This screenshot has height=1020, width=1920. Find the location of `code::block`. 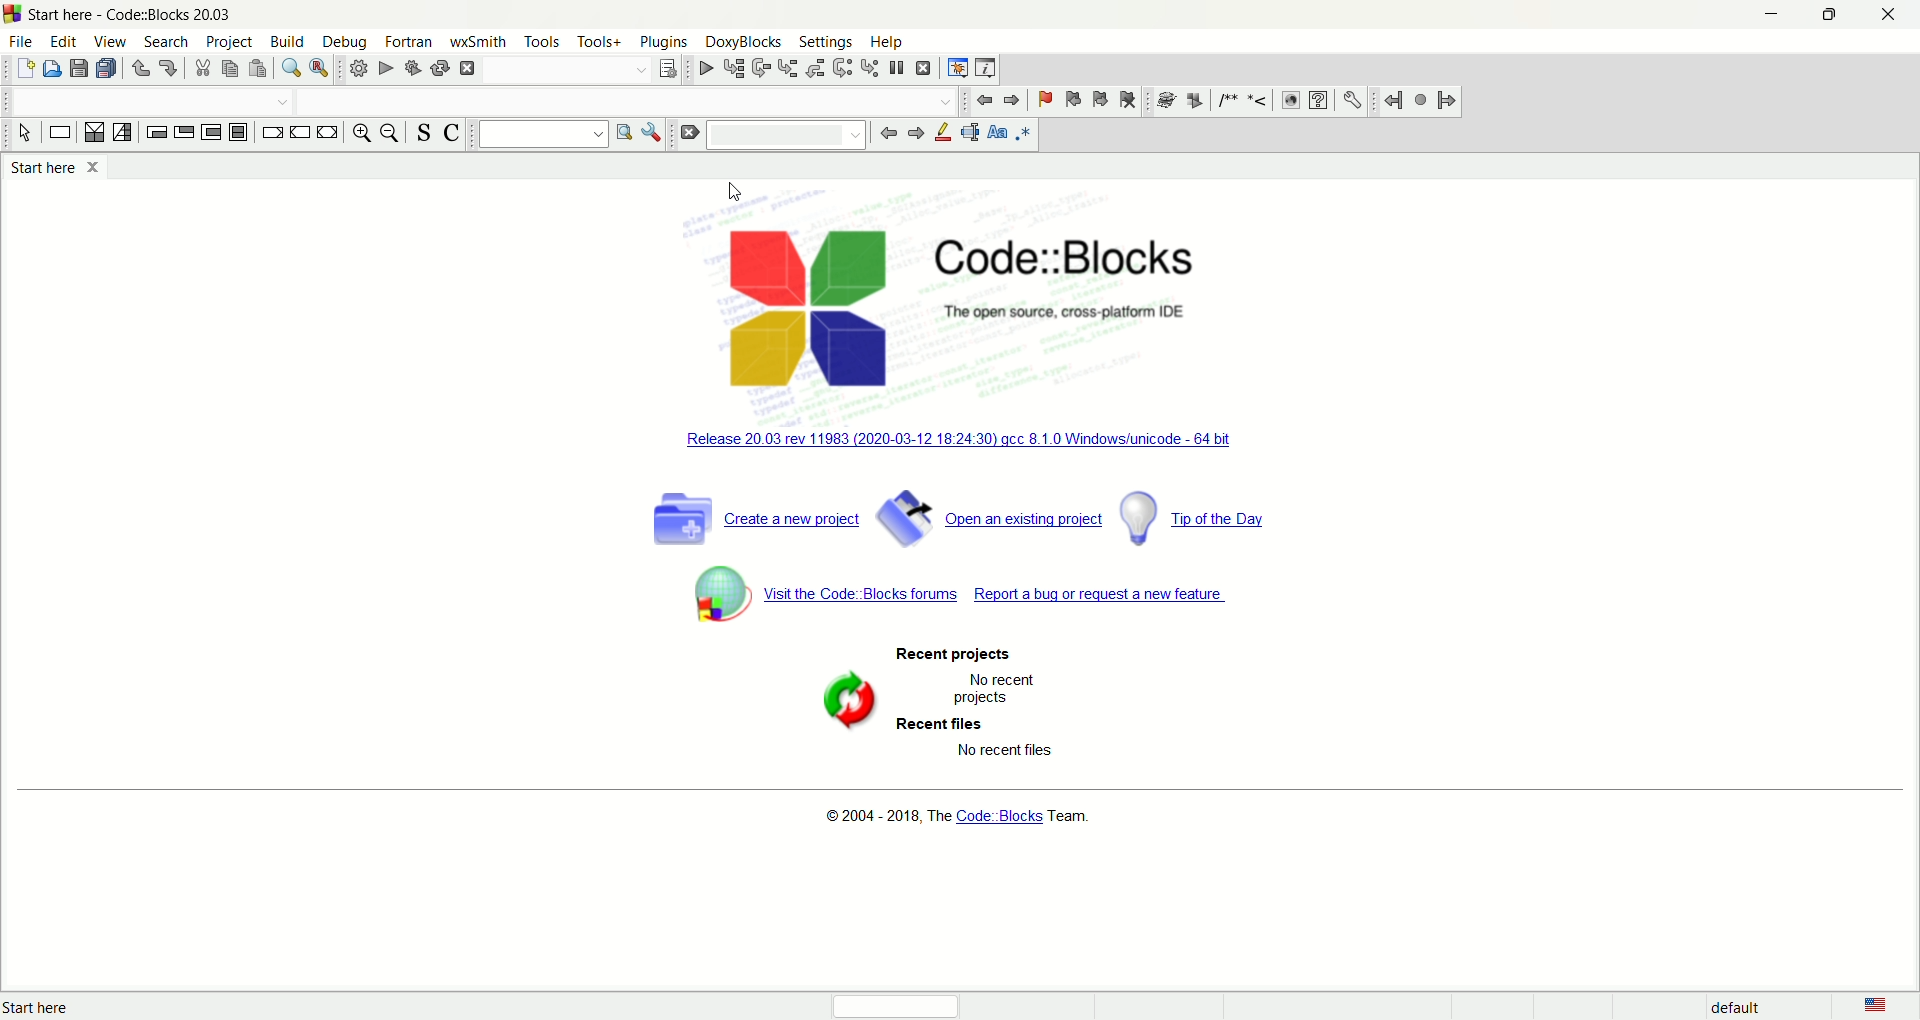

code::block is located at coordinates (142, 15).